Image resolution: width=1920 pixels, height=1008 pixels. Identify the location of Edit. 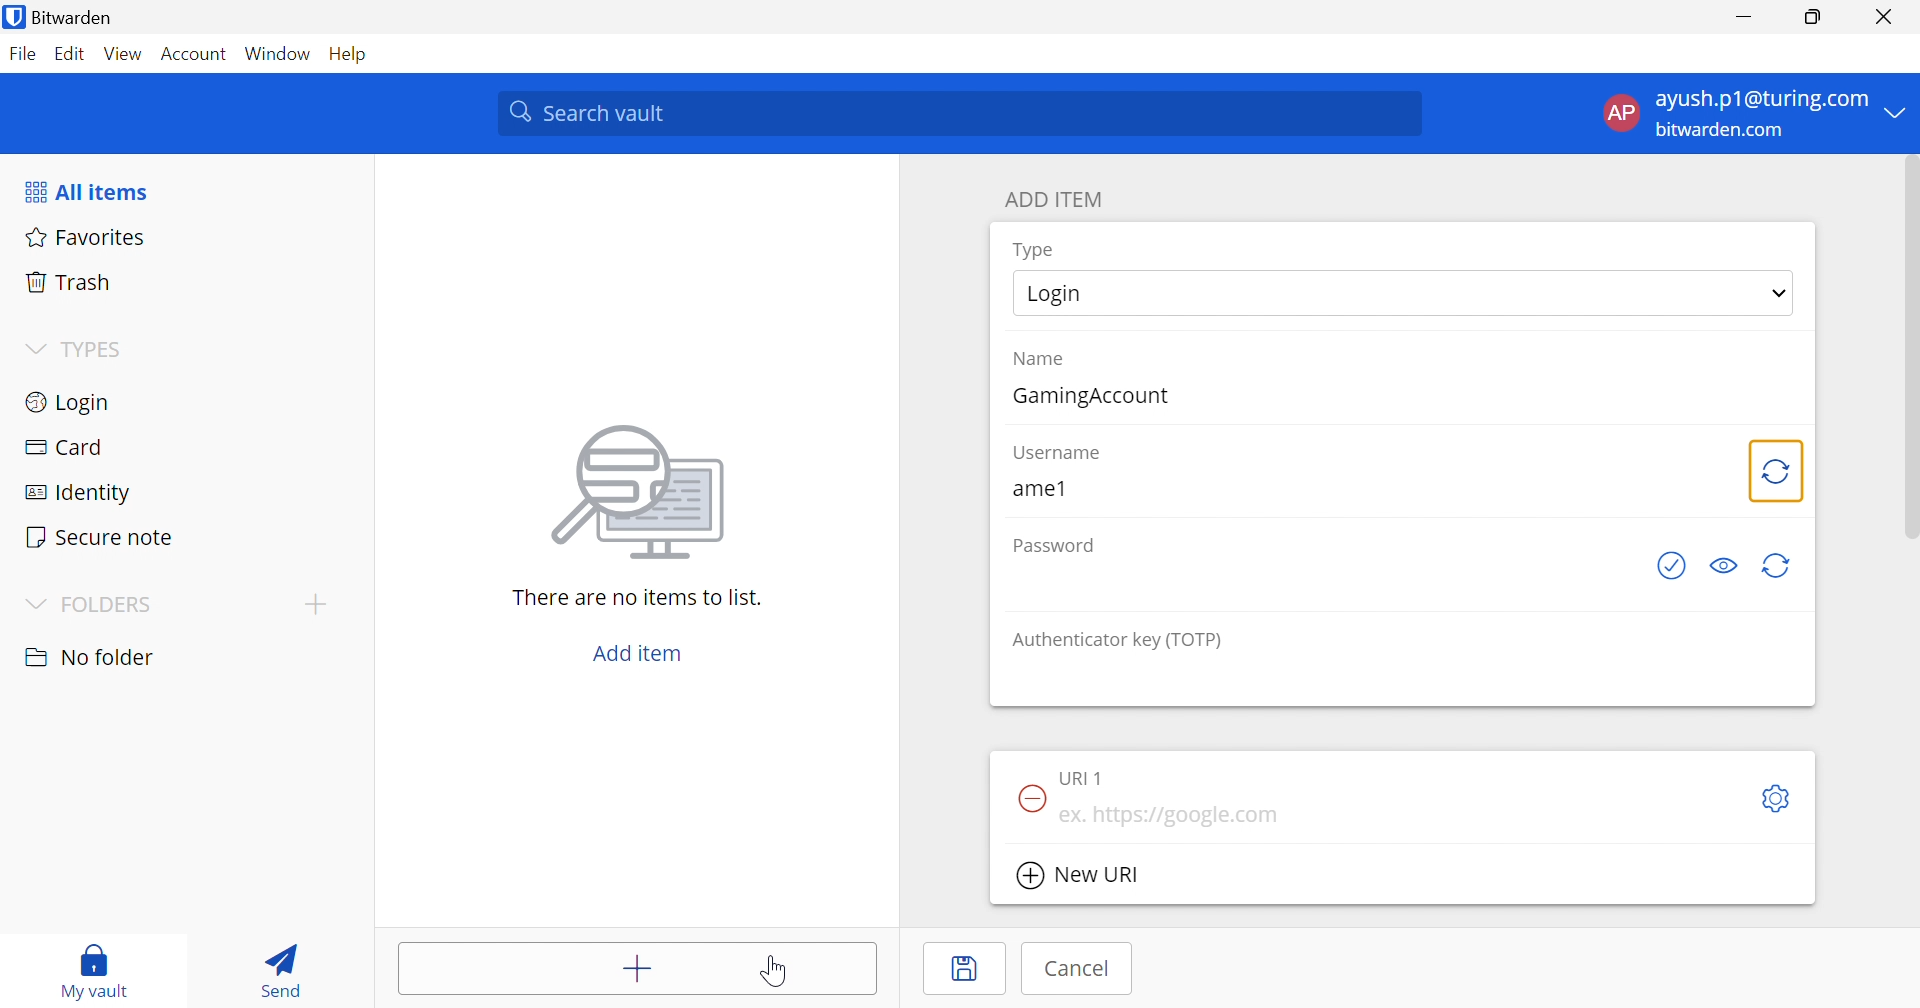
(73, 52).